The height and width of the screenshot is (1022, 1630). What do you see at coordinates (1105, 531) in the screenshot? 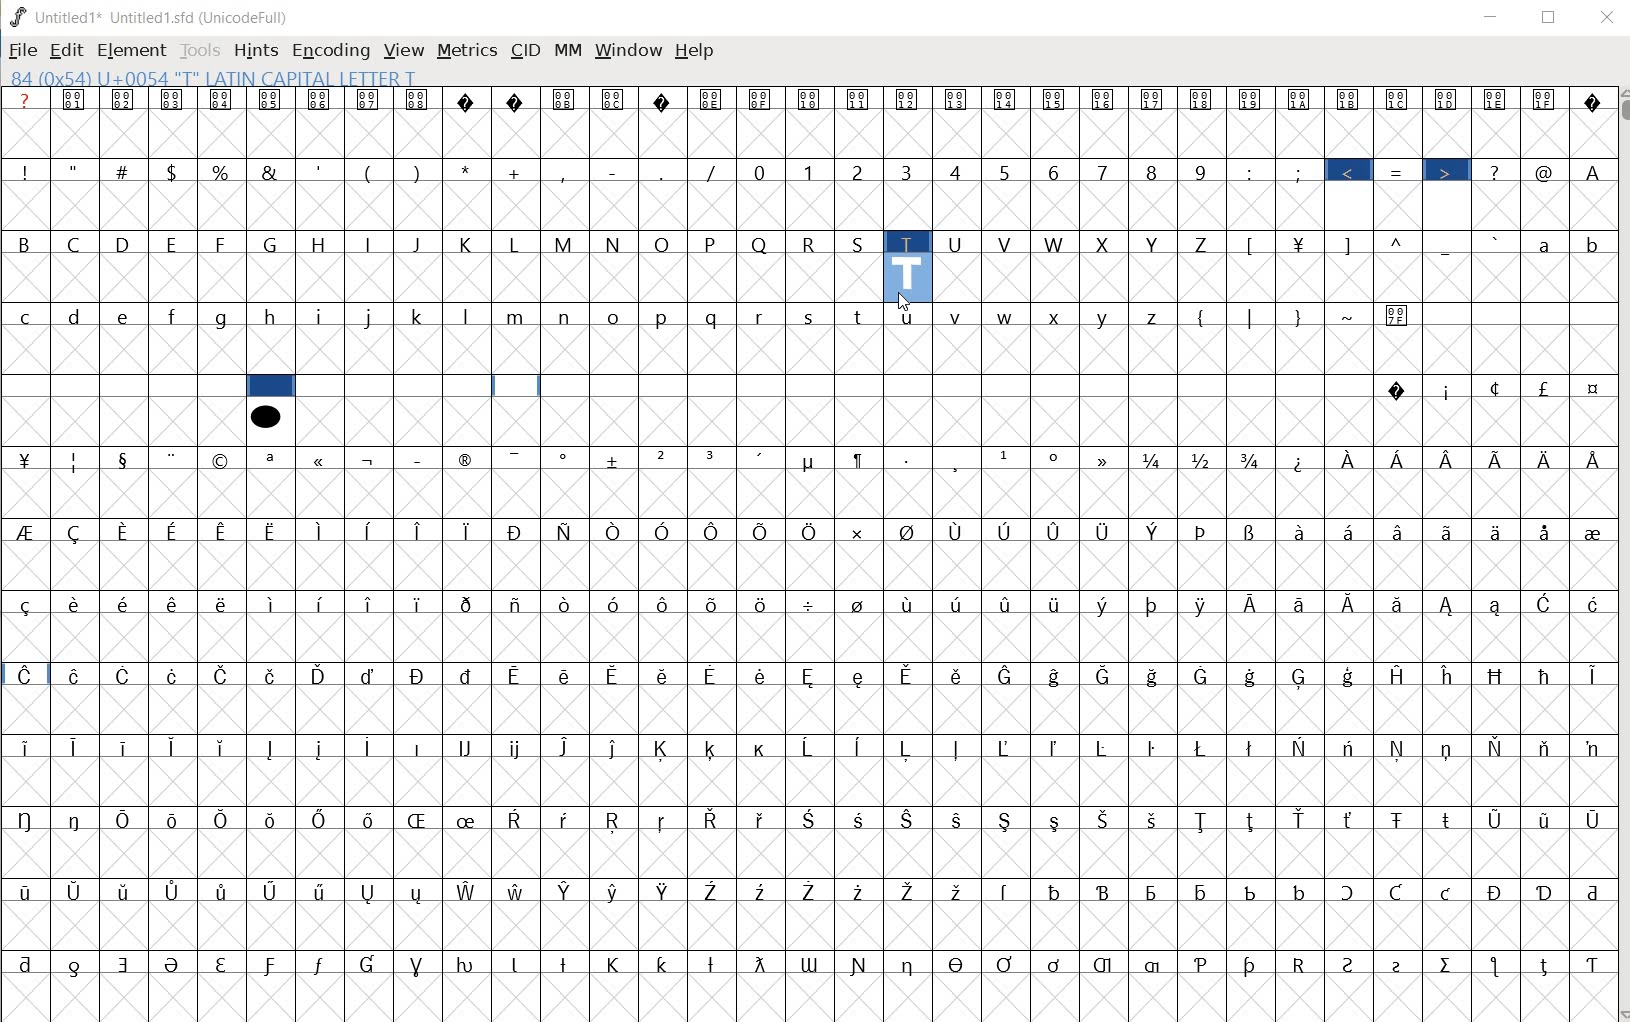
I see `Symbol` at bounding box center [1105, 531].